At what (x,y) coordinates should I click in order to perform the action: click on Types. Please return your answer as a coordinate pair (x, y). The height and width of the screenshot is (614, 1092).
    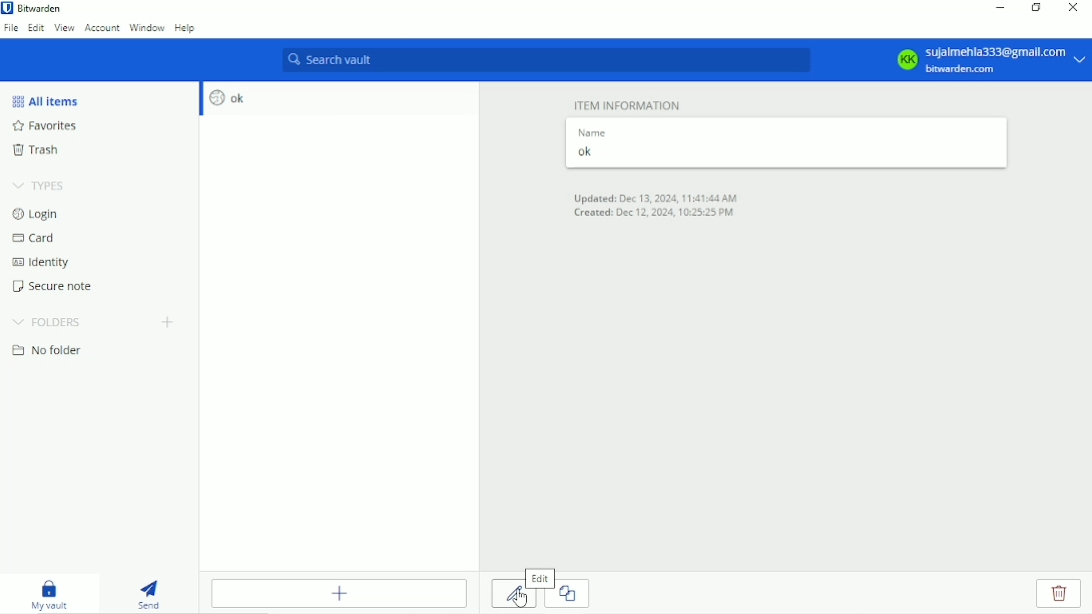
    Looking at the image, I should click on (37, 186).